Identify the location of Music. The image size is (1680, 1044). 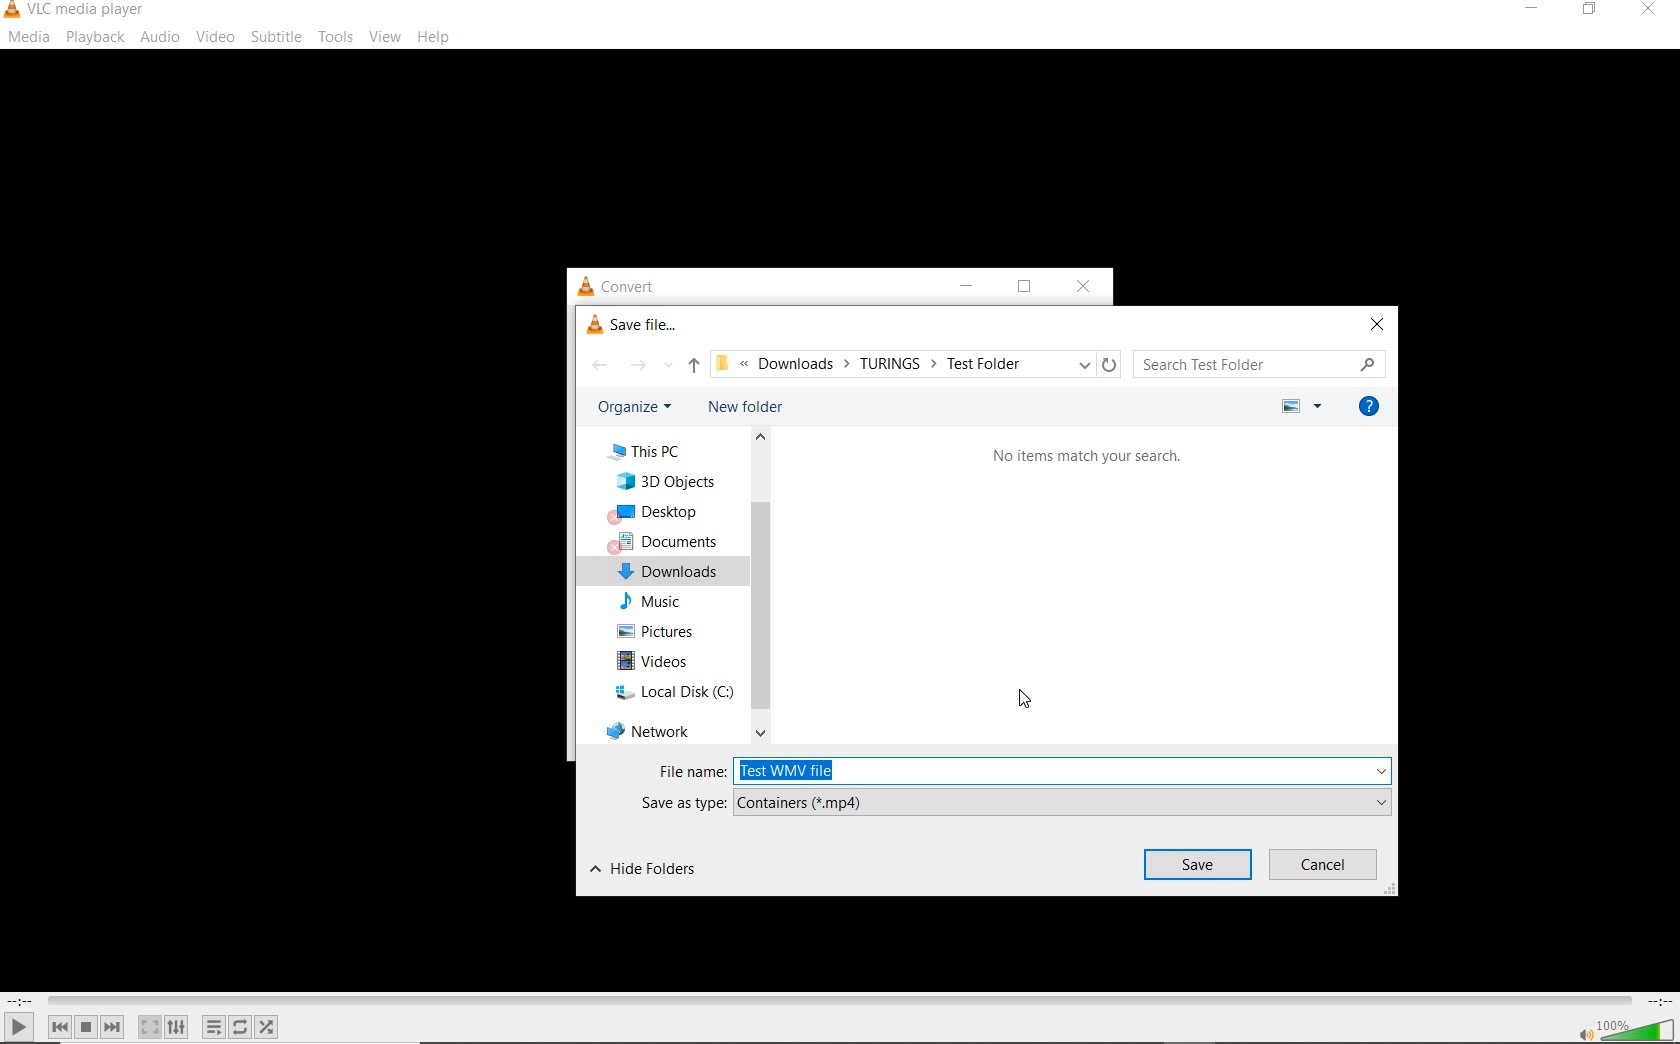
(658, 602).